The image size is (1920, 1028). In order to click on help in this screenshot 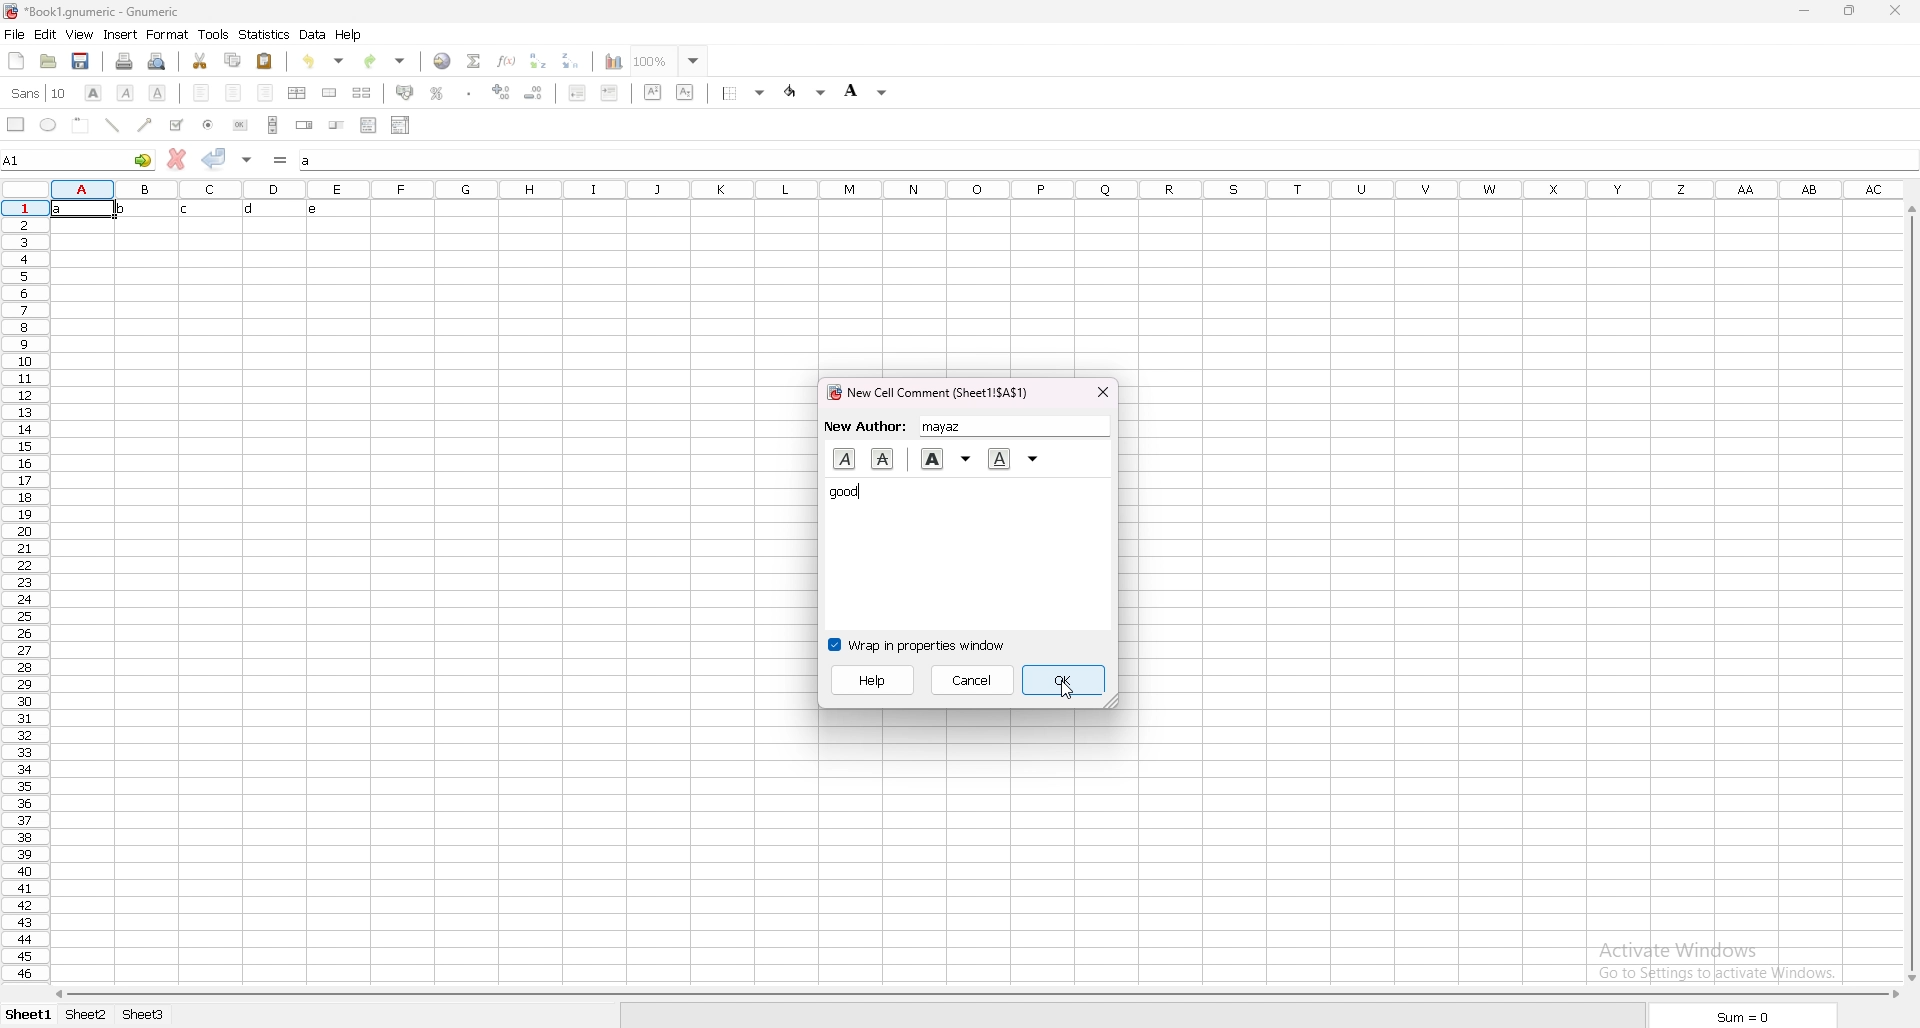, I will do `click(351, 35)`.